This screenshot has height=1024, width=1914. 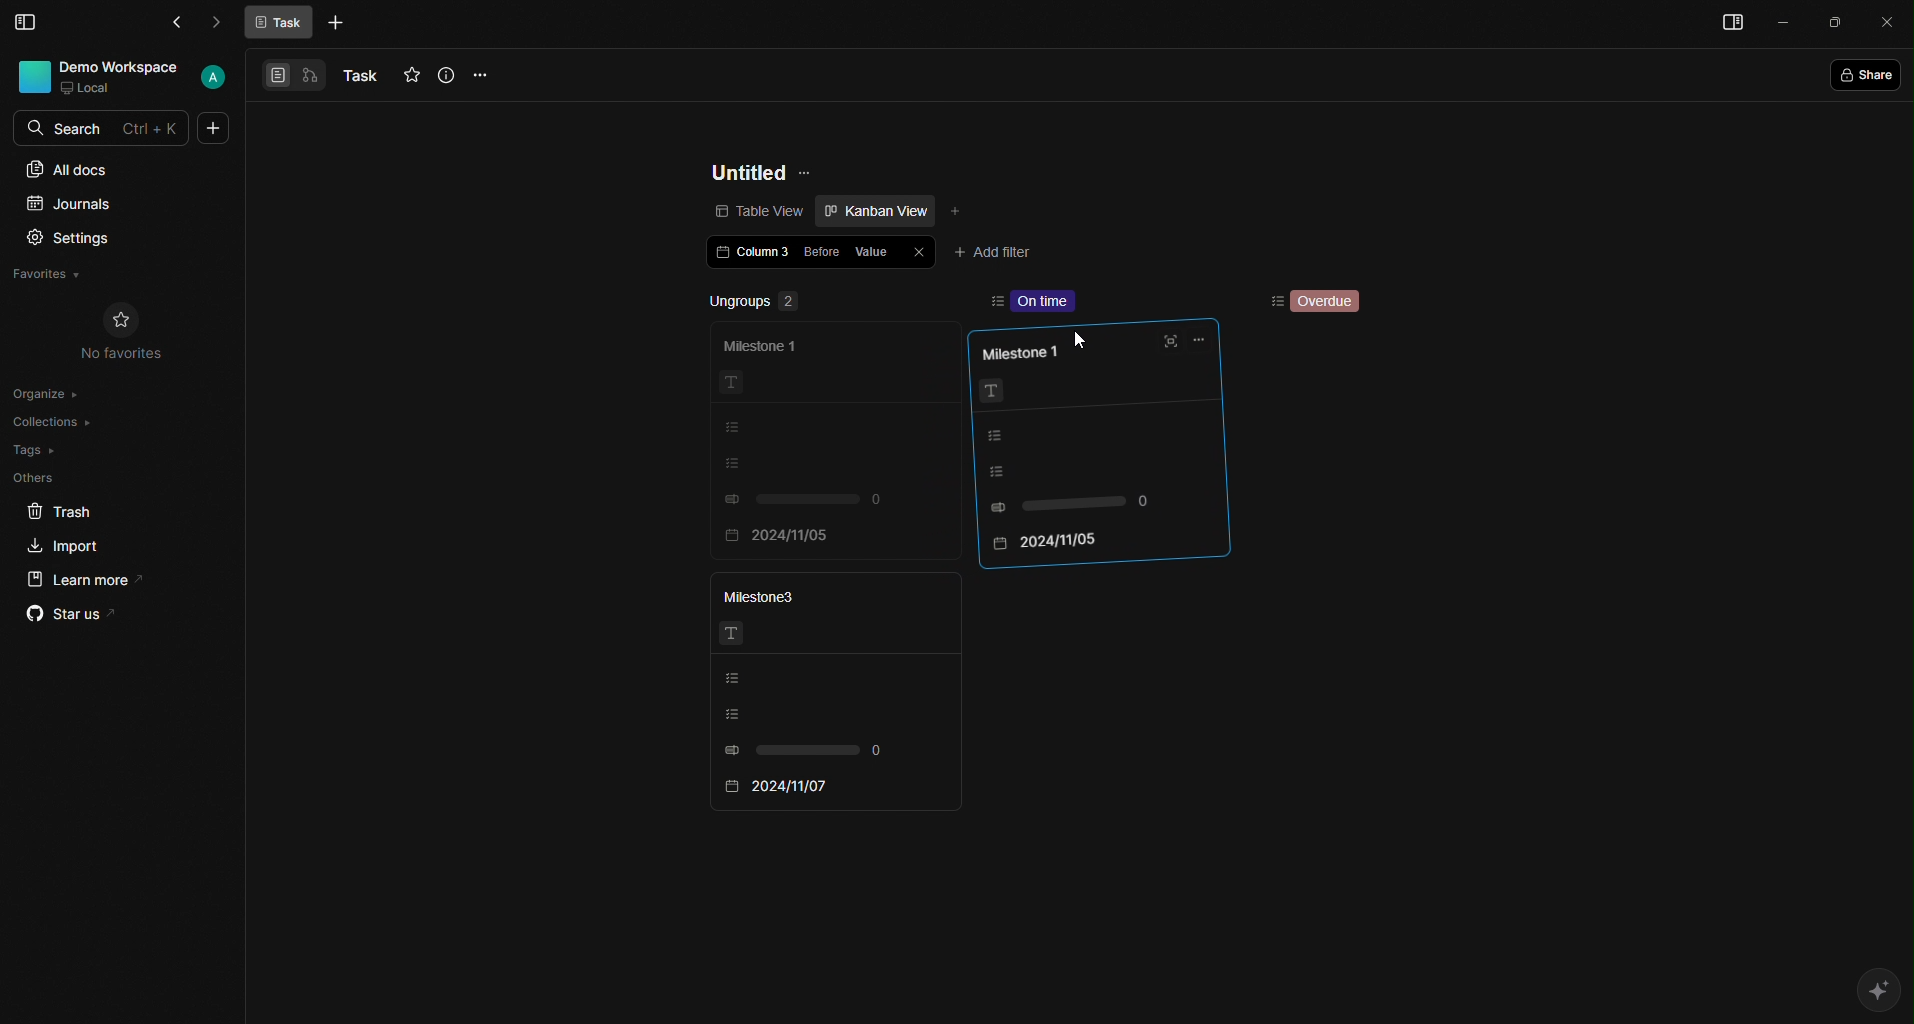 What do you see at coordinates (360, 76) in the screenshot?
I see `Task` at bounding box center [360, 76].